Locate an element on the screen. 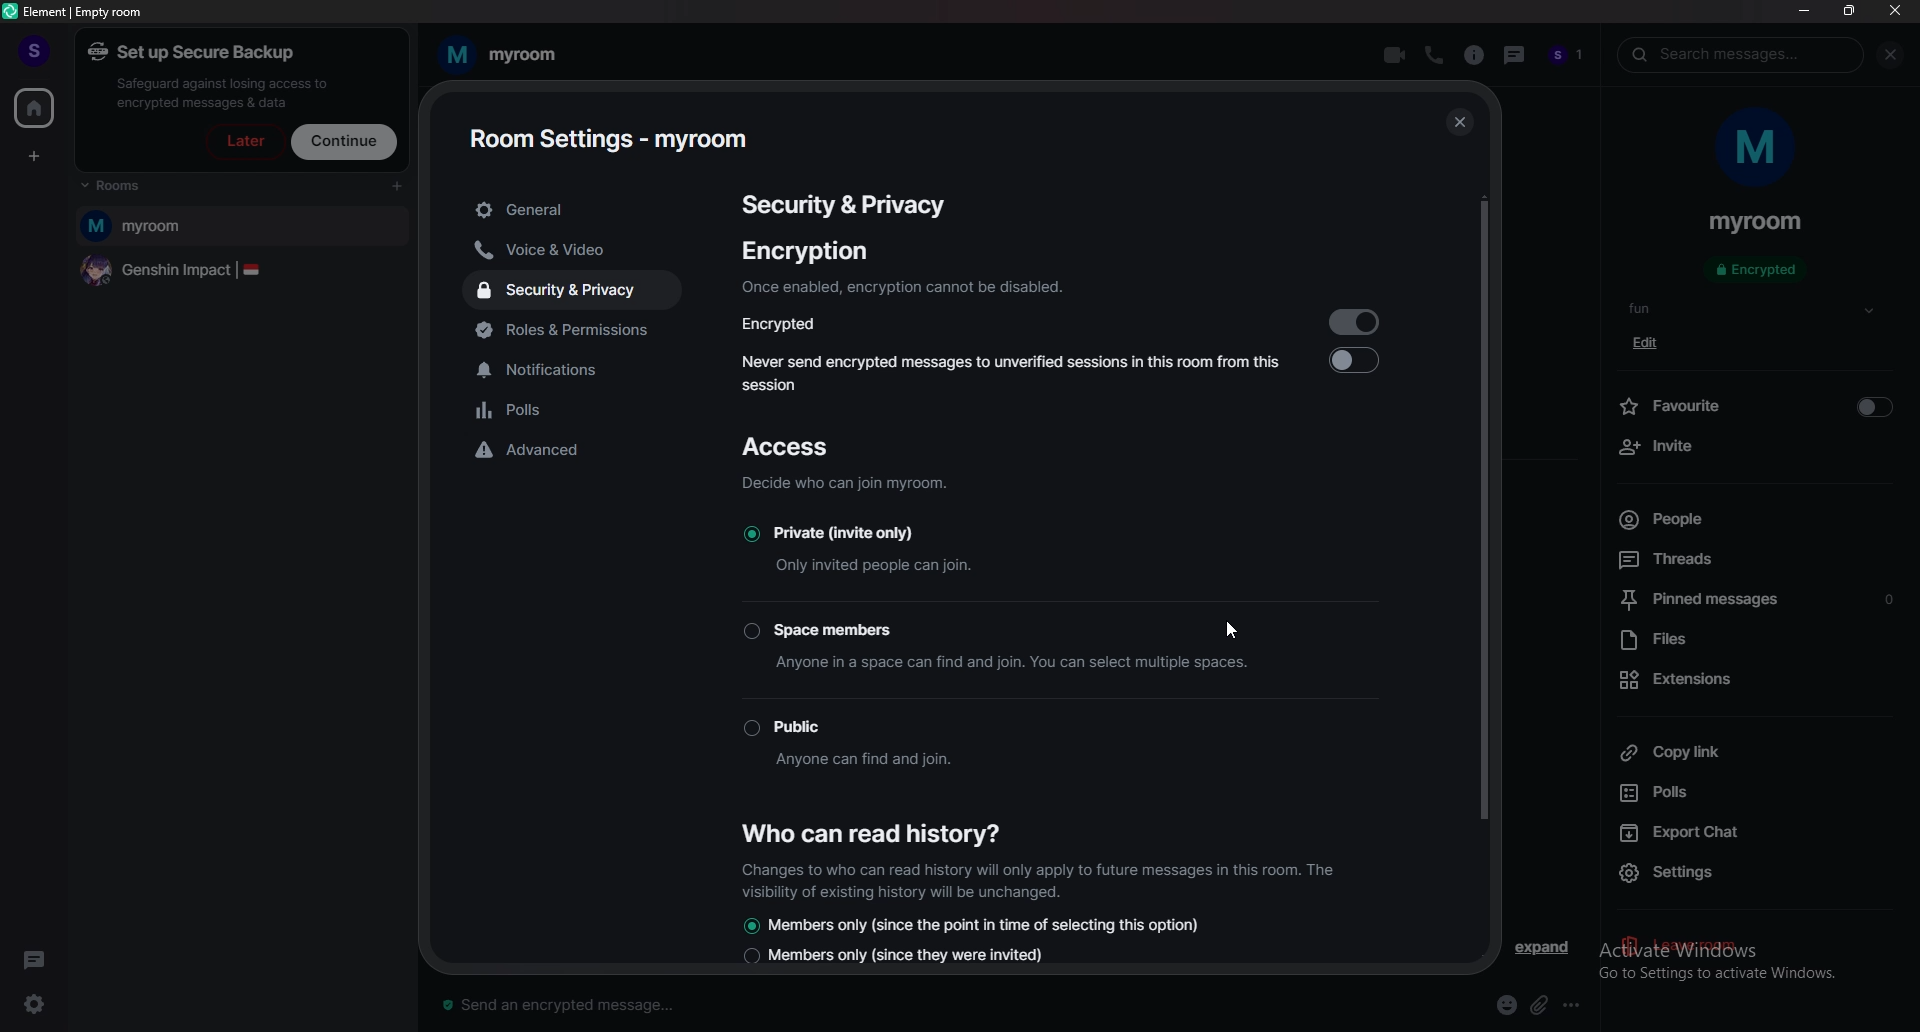 The image size is (1920, 1032). Decide who can join myroom is located at coordinates (844, 483).